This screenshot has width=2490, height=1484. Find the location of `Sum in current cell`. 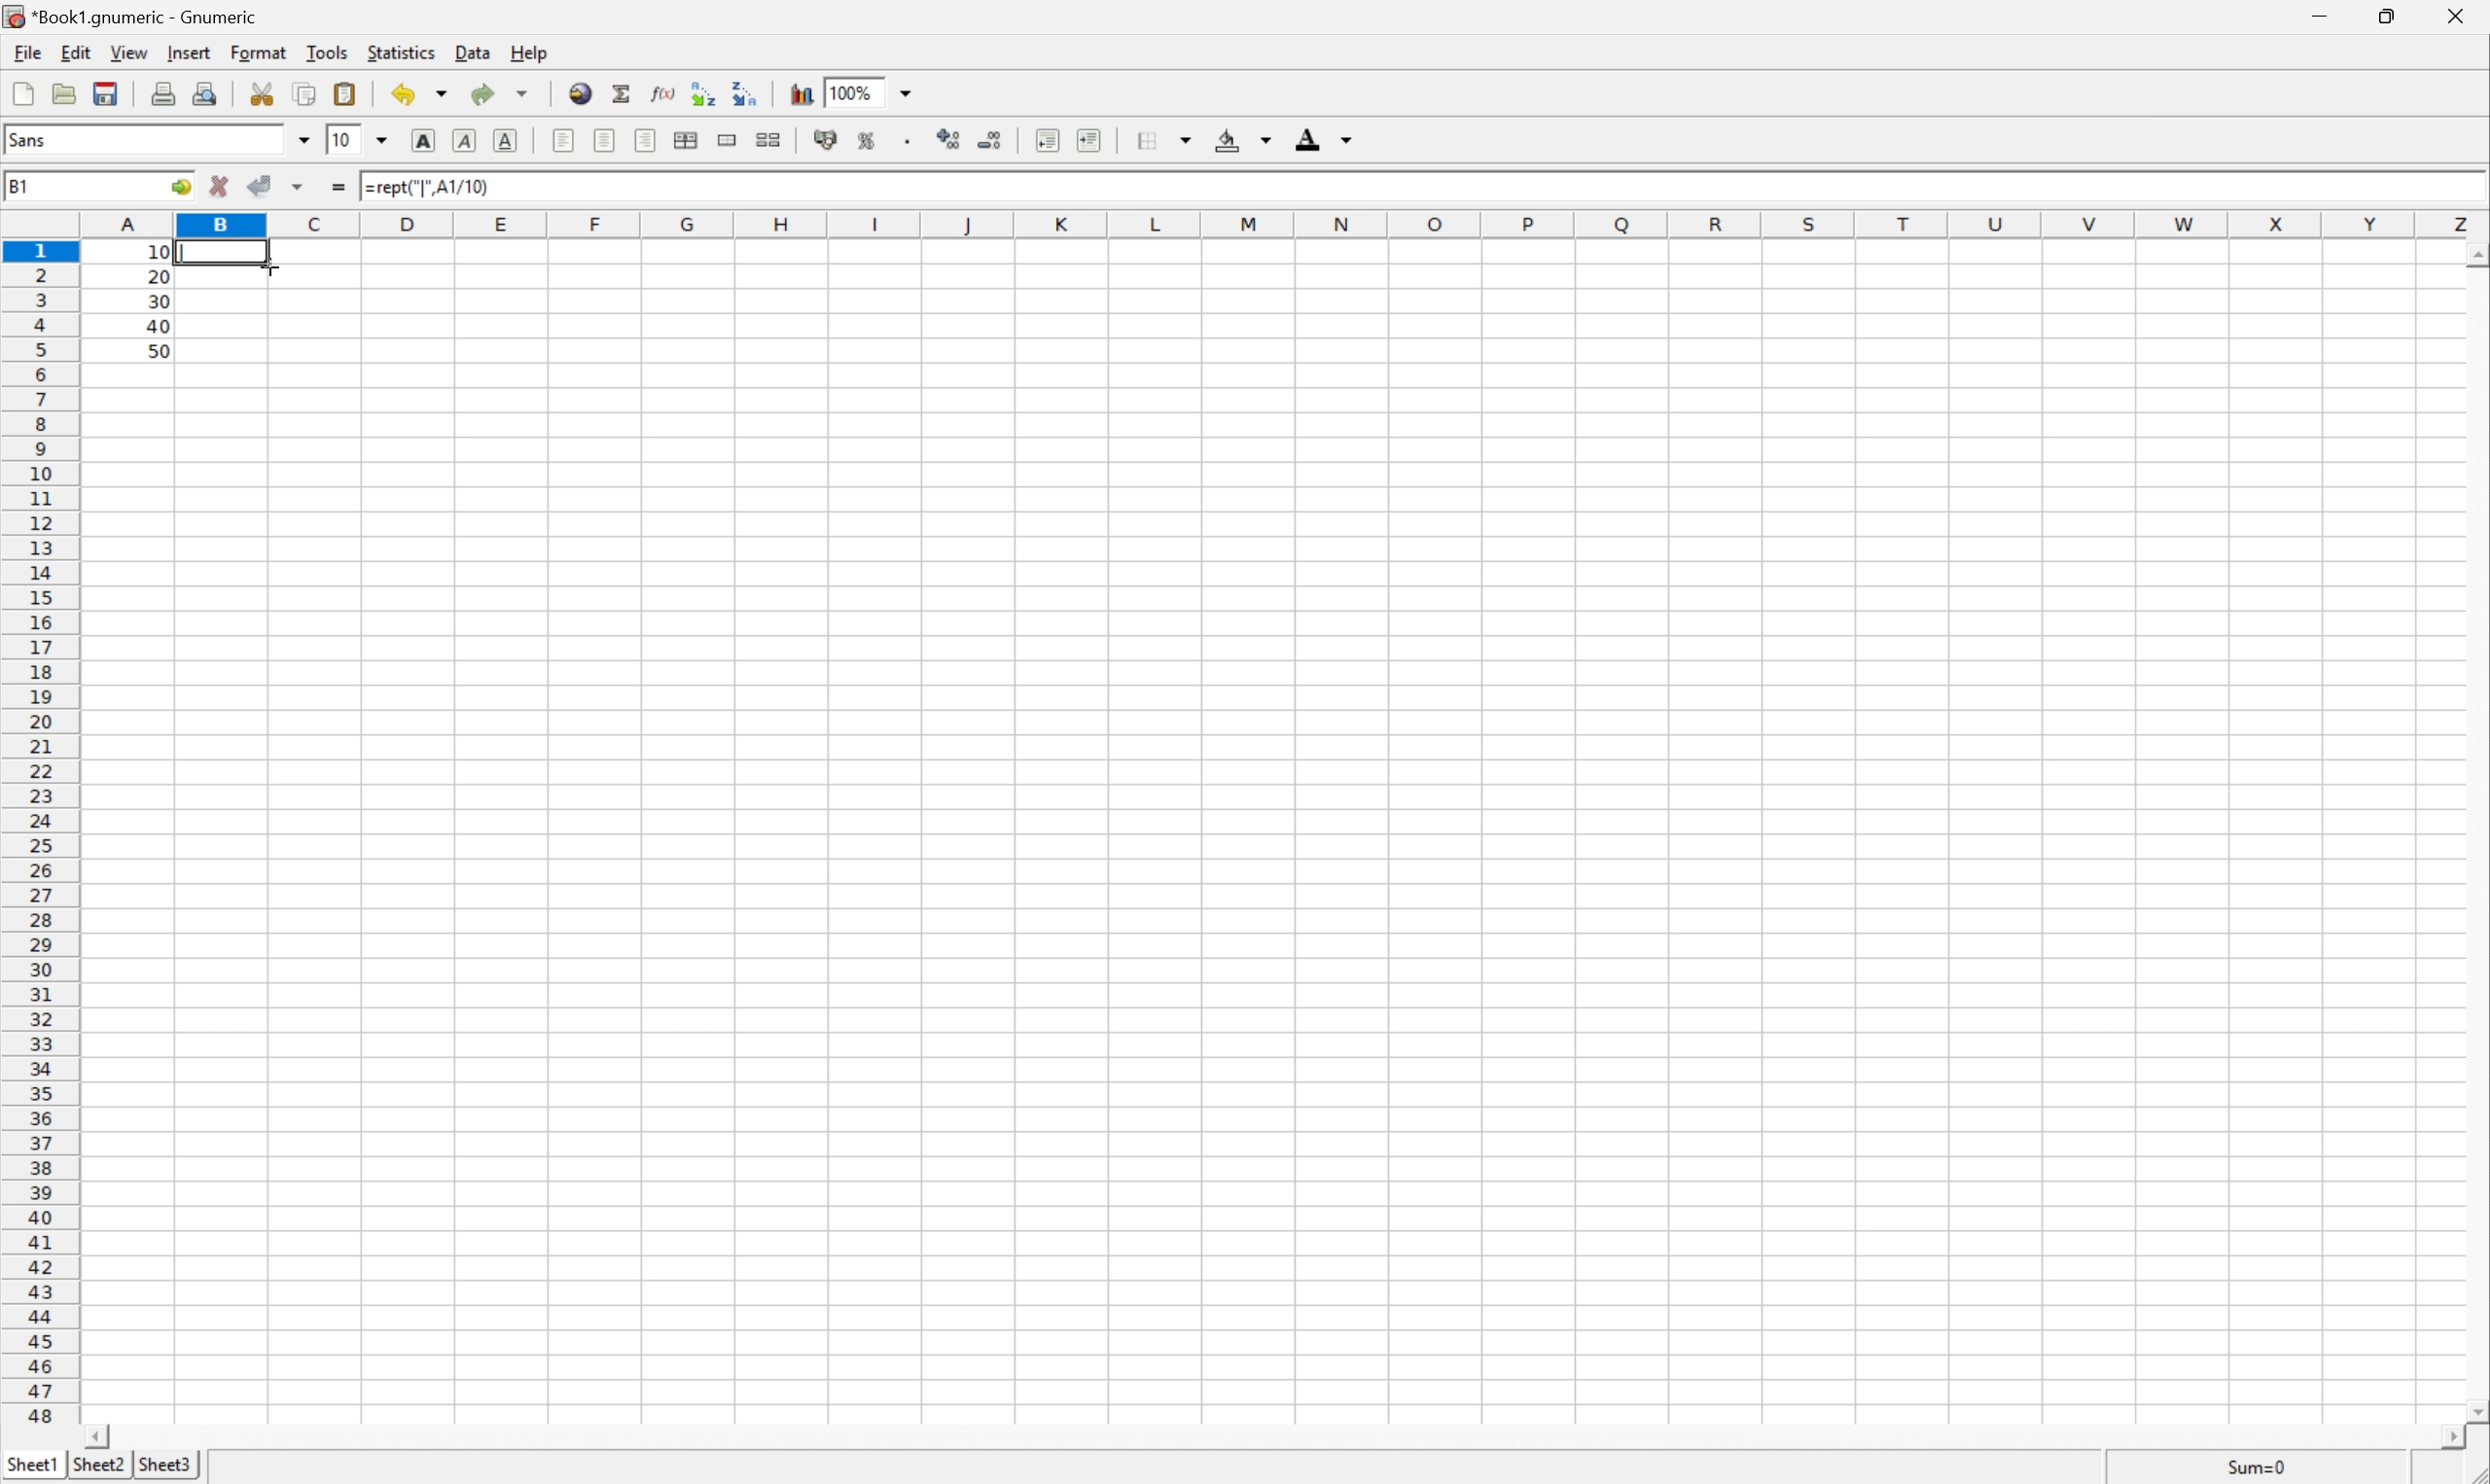

Sum in current cell is located at coordinates (624, 92).